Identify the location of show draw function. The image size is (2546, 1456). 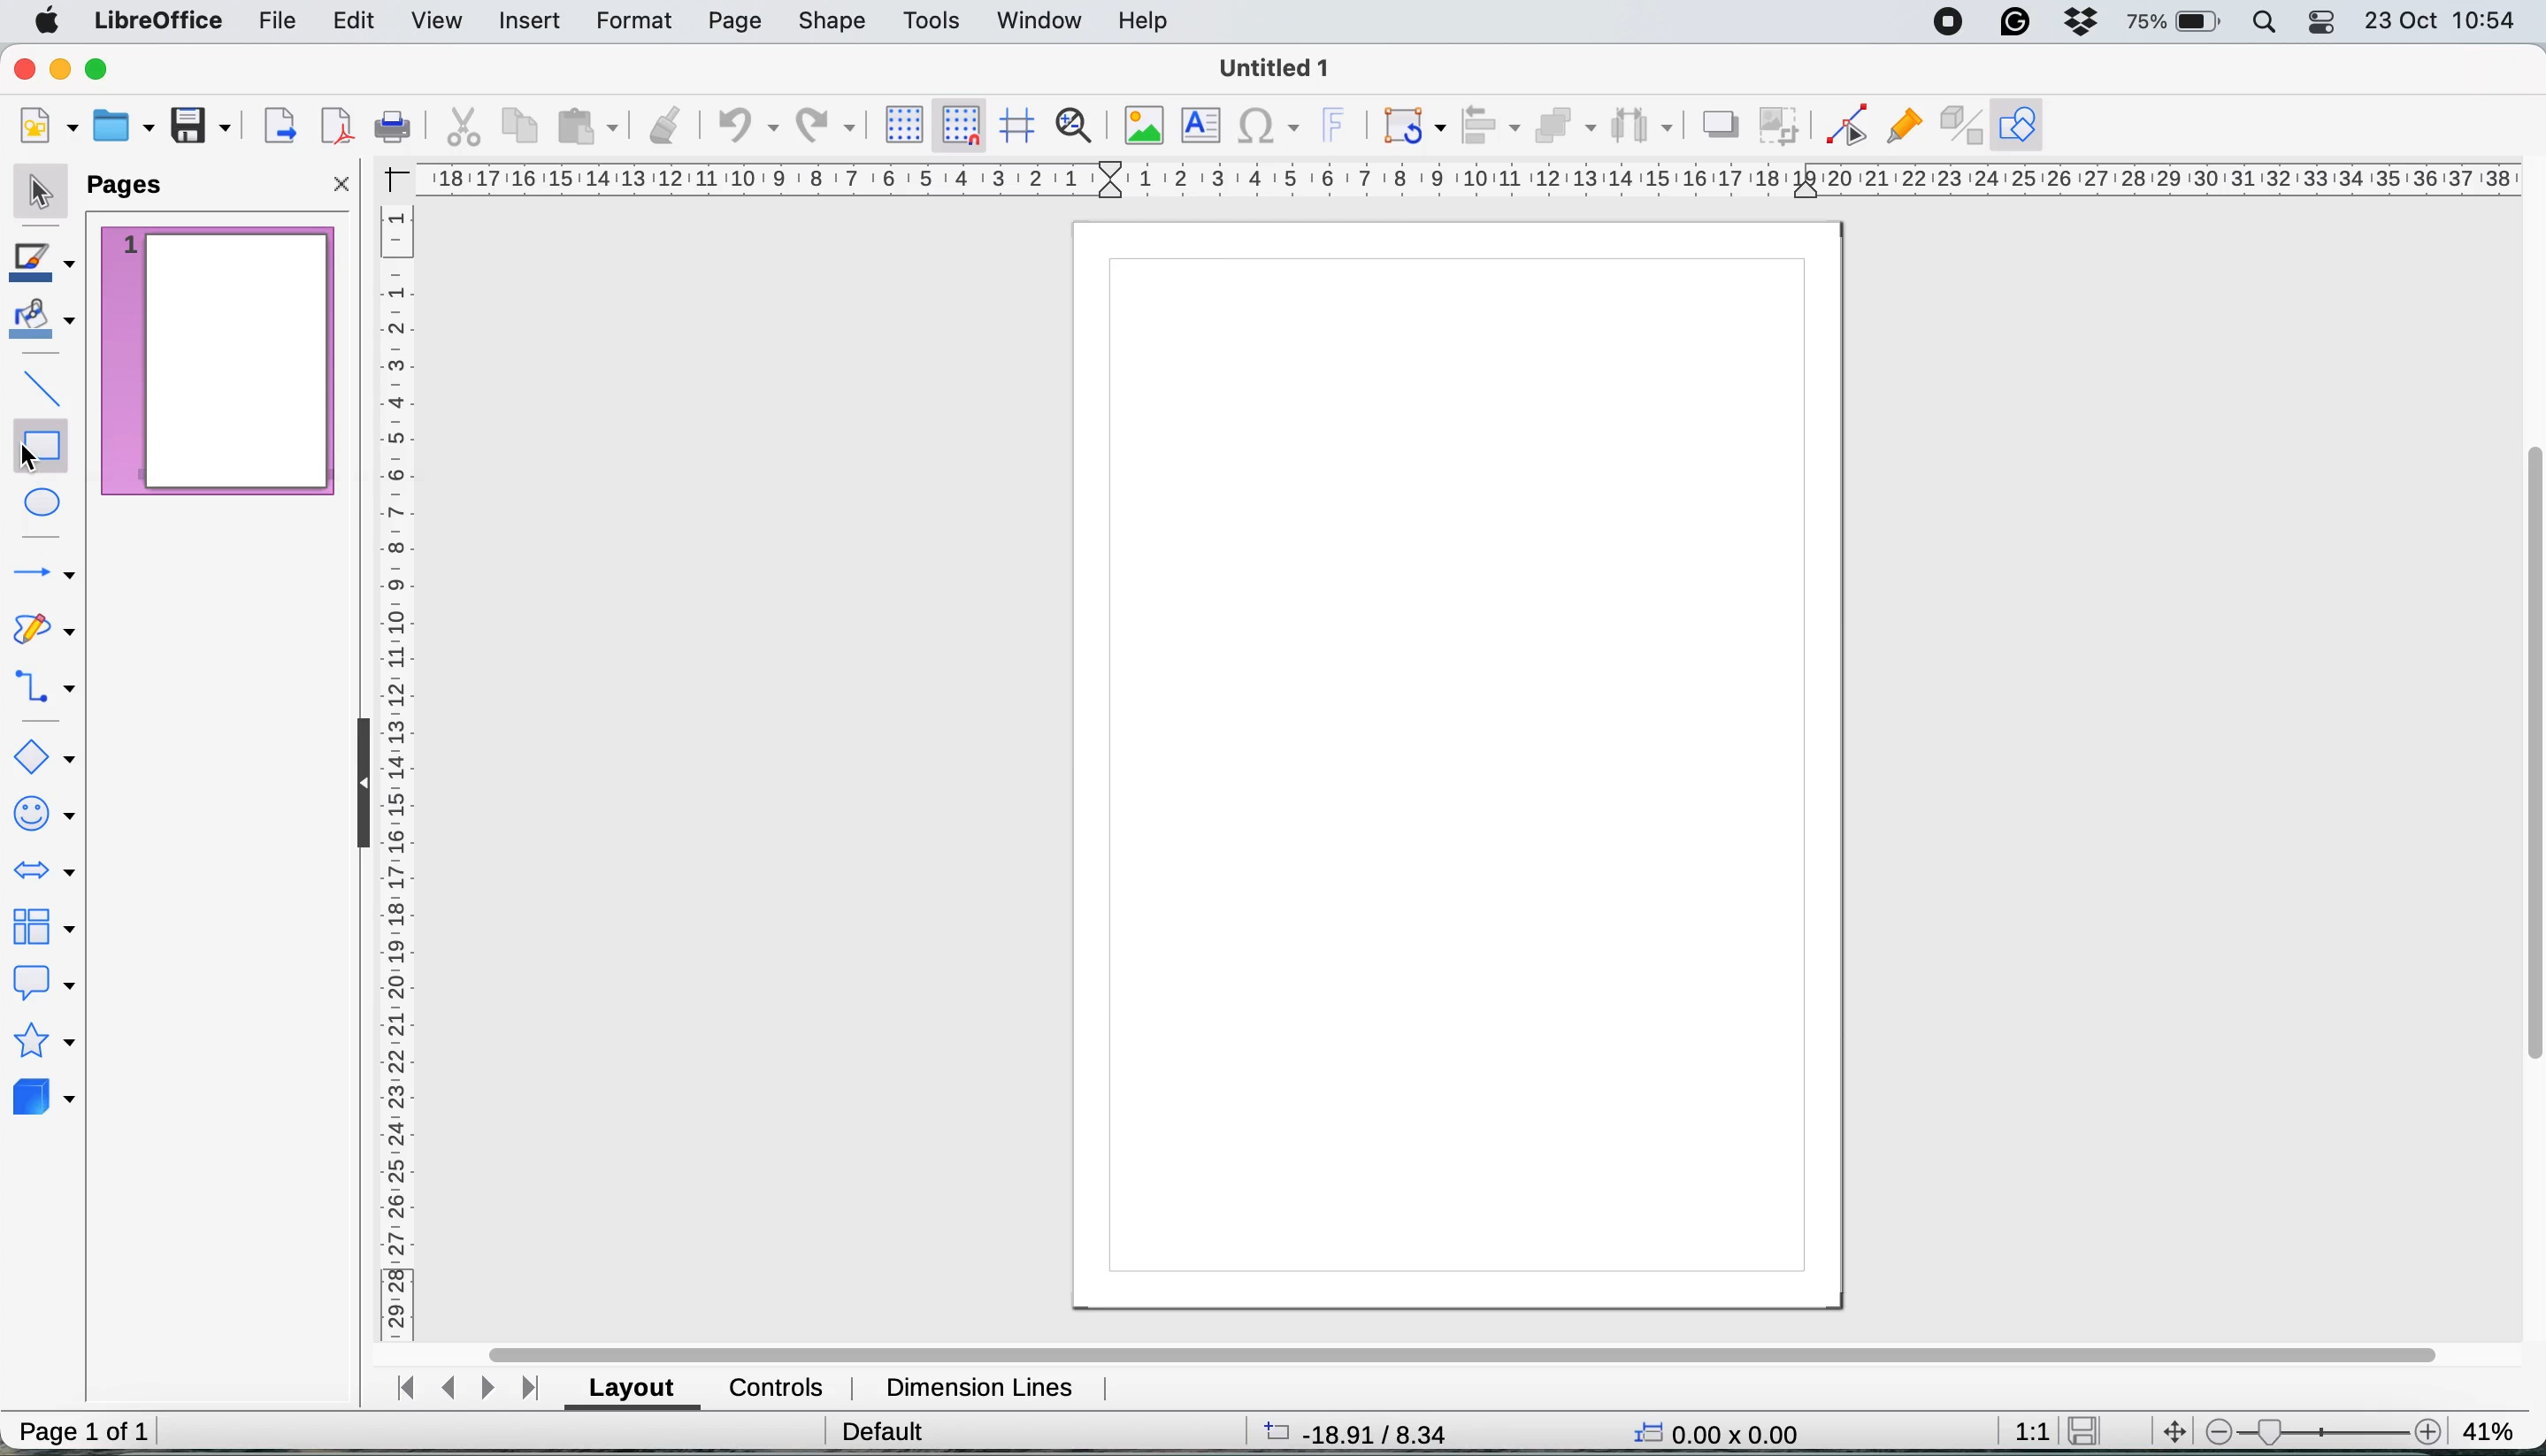
(2021, 123).